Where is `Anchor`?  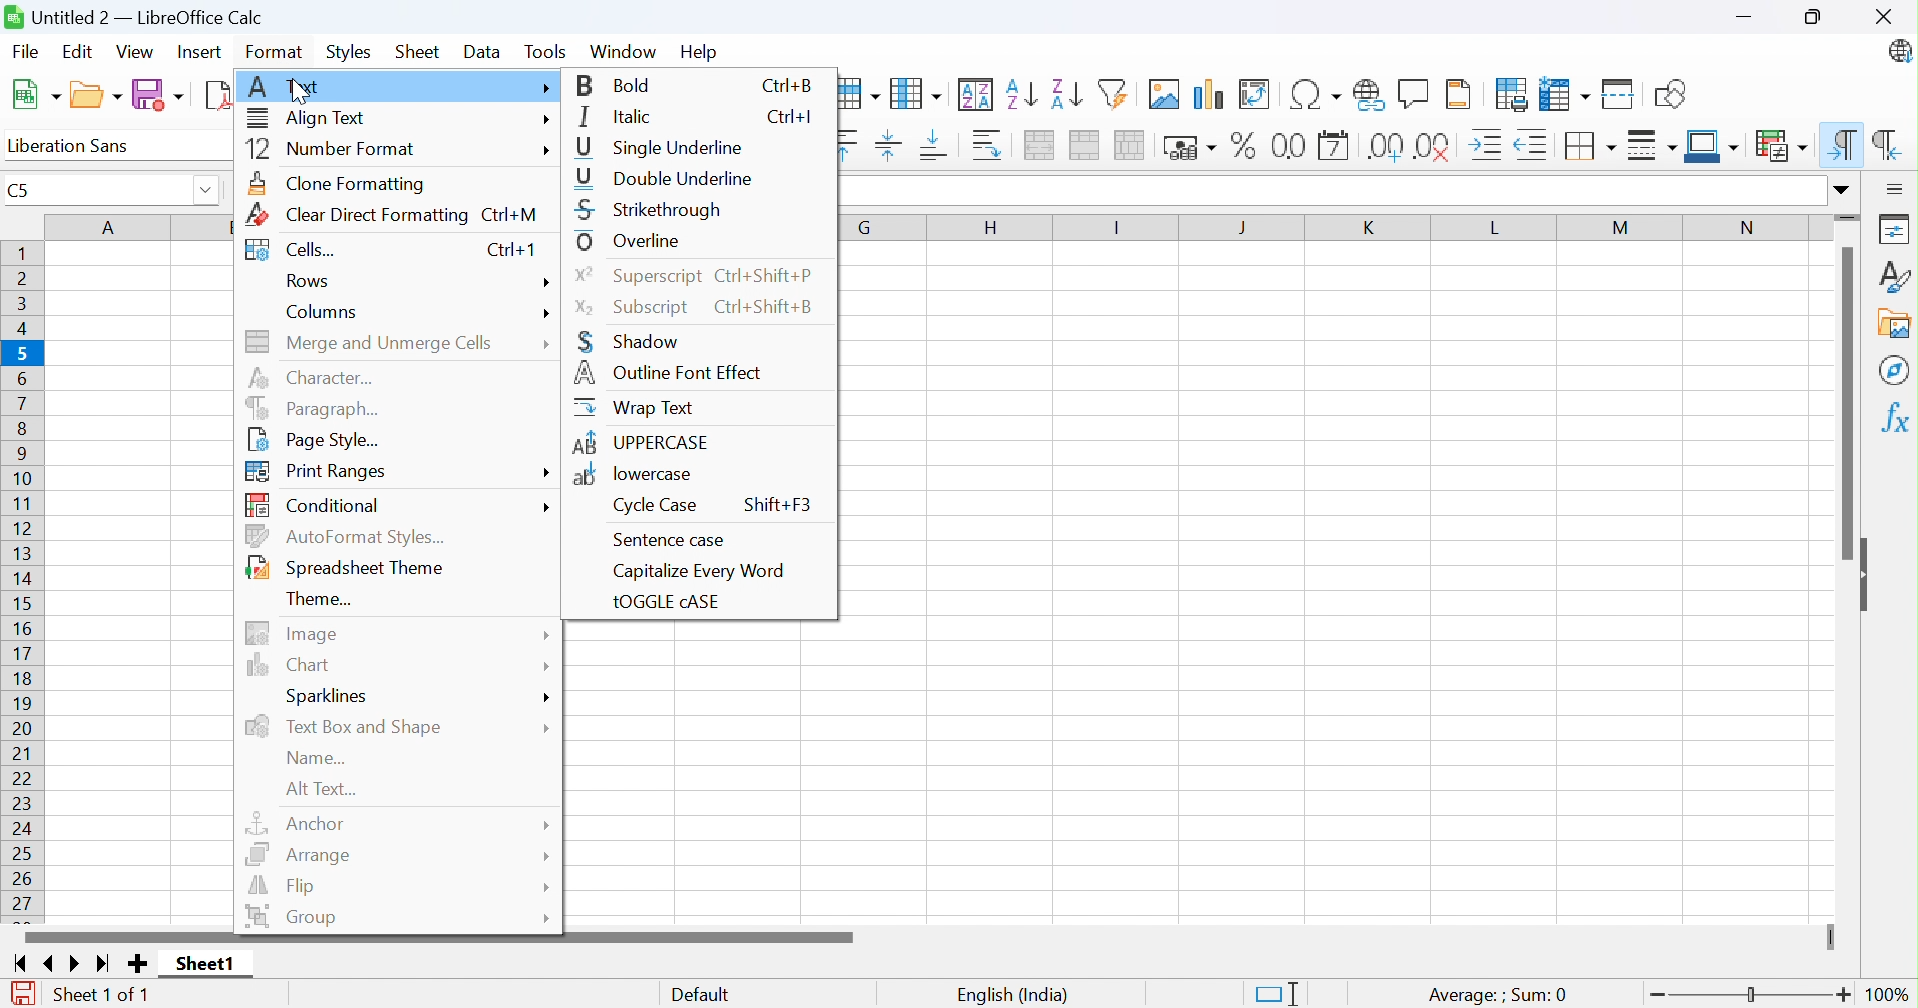 Anchor is located at coordinates (299, 824).